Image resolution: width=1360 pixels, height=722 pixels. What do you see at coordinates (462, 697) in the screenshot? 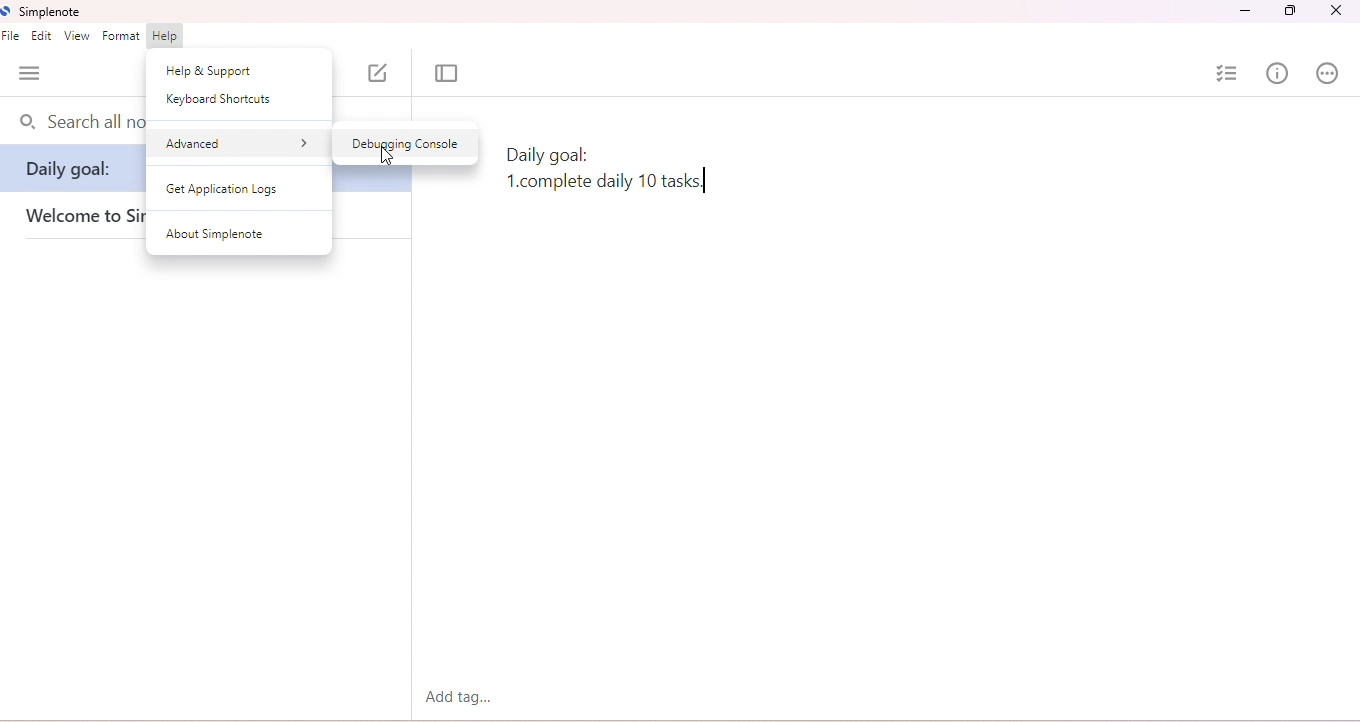
I see `add tag` at bounding box center [462, 697].